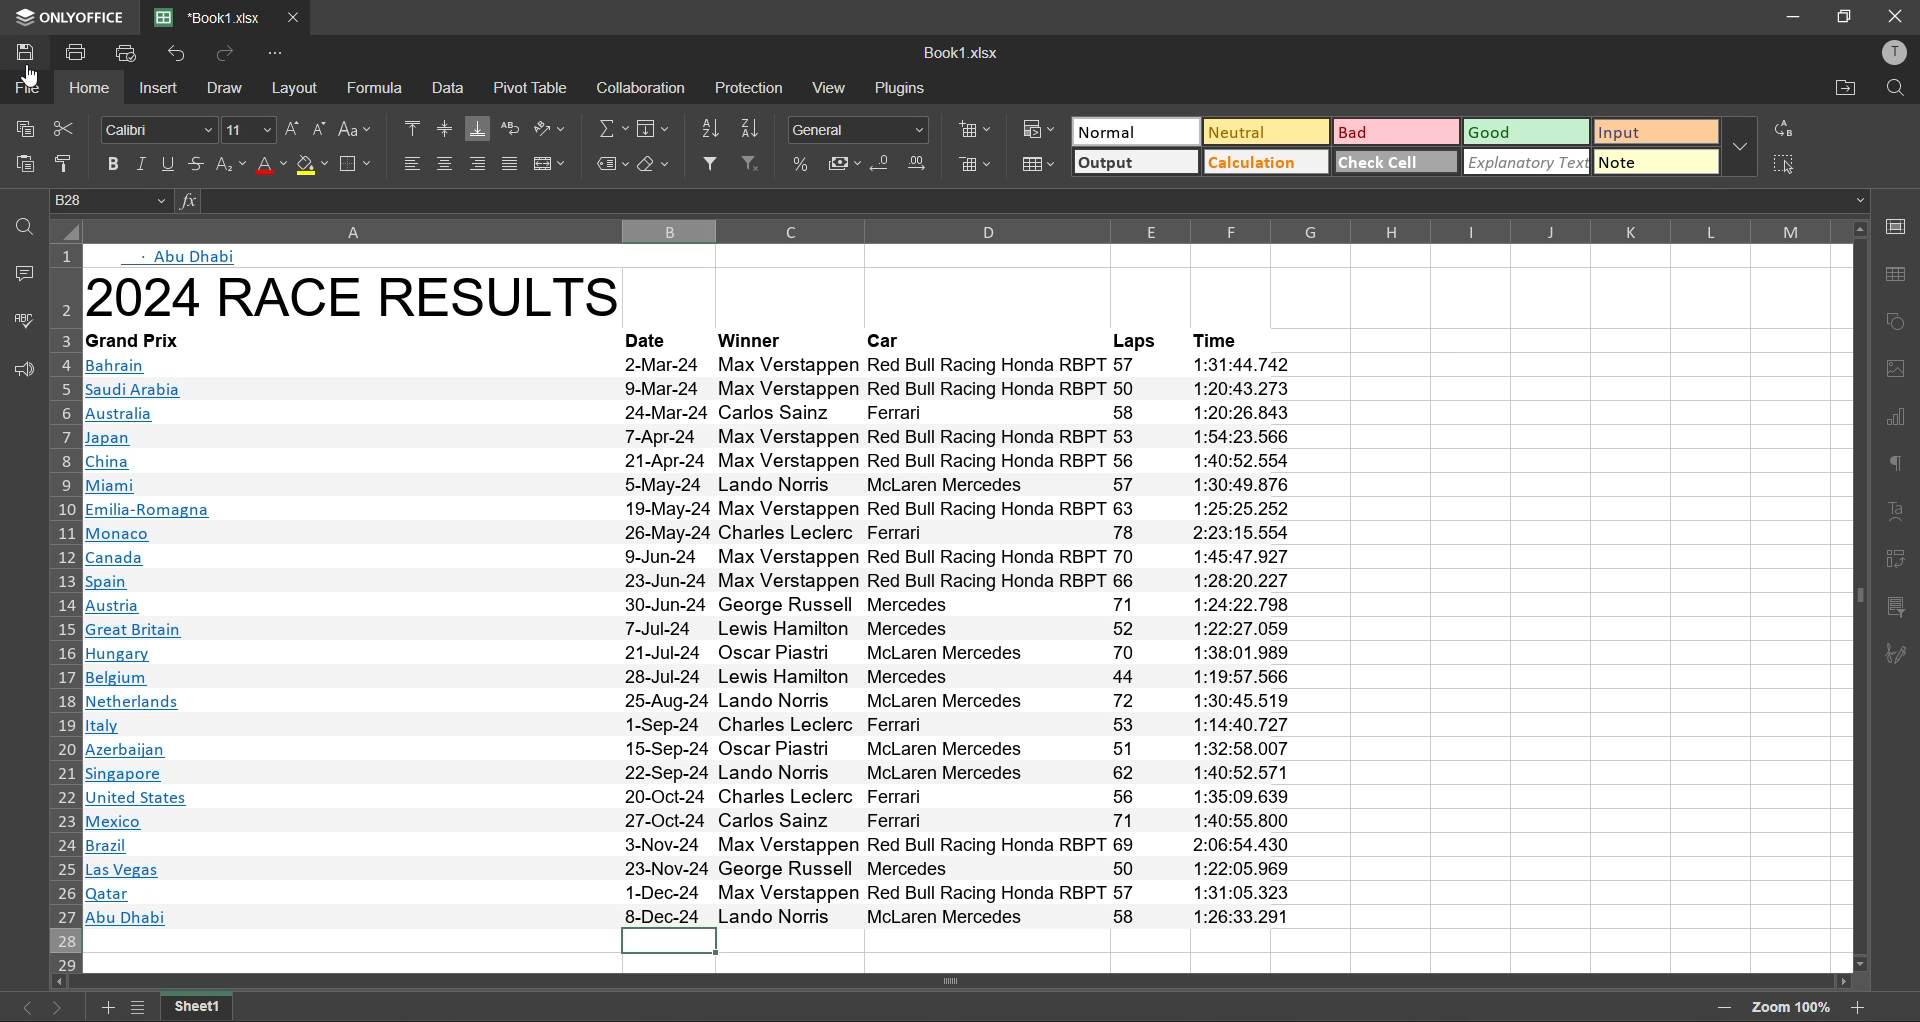 The width and height of the screenshot is (1920, 1022). Describe the element at coordinates (694, 486) in the screenshot. I see `Miami 5-May-24 Lando Norris McLaren Mercedes 57 1:30:49.876` at that location.